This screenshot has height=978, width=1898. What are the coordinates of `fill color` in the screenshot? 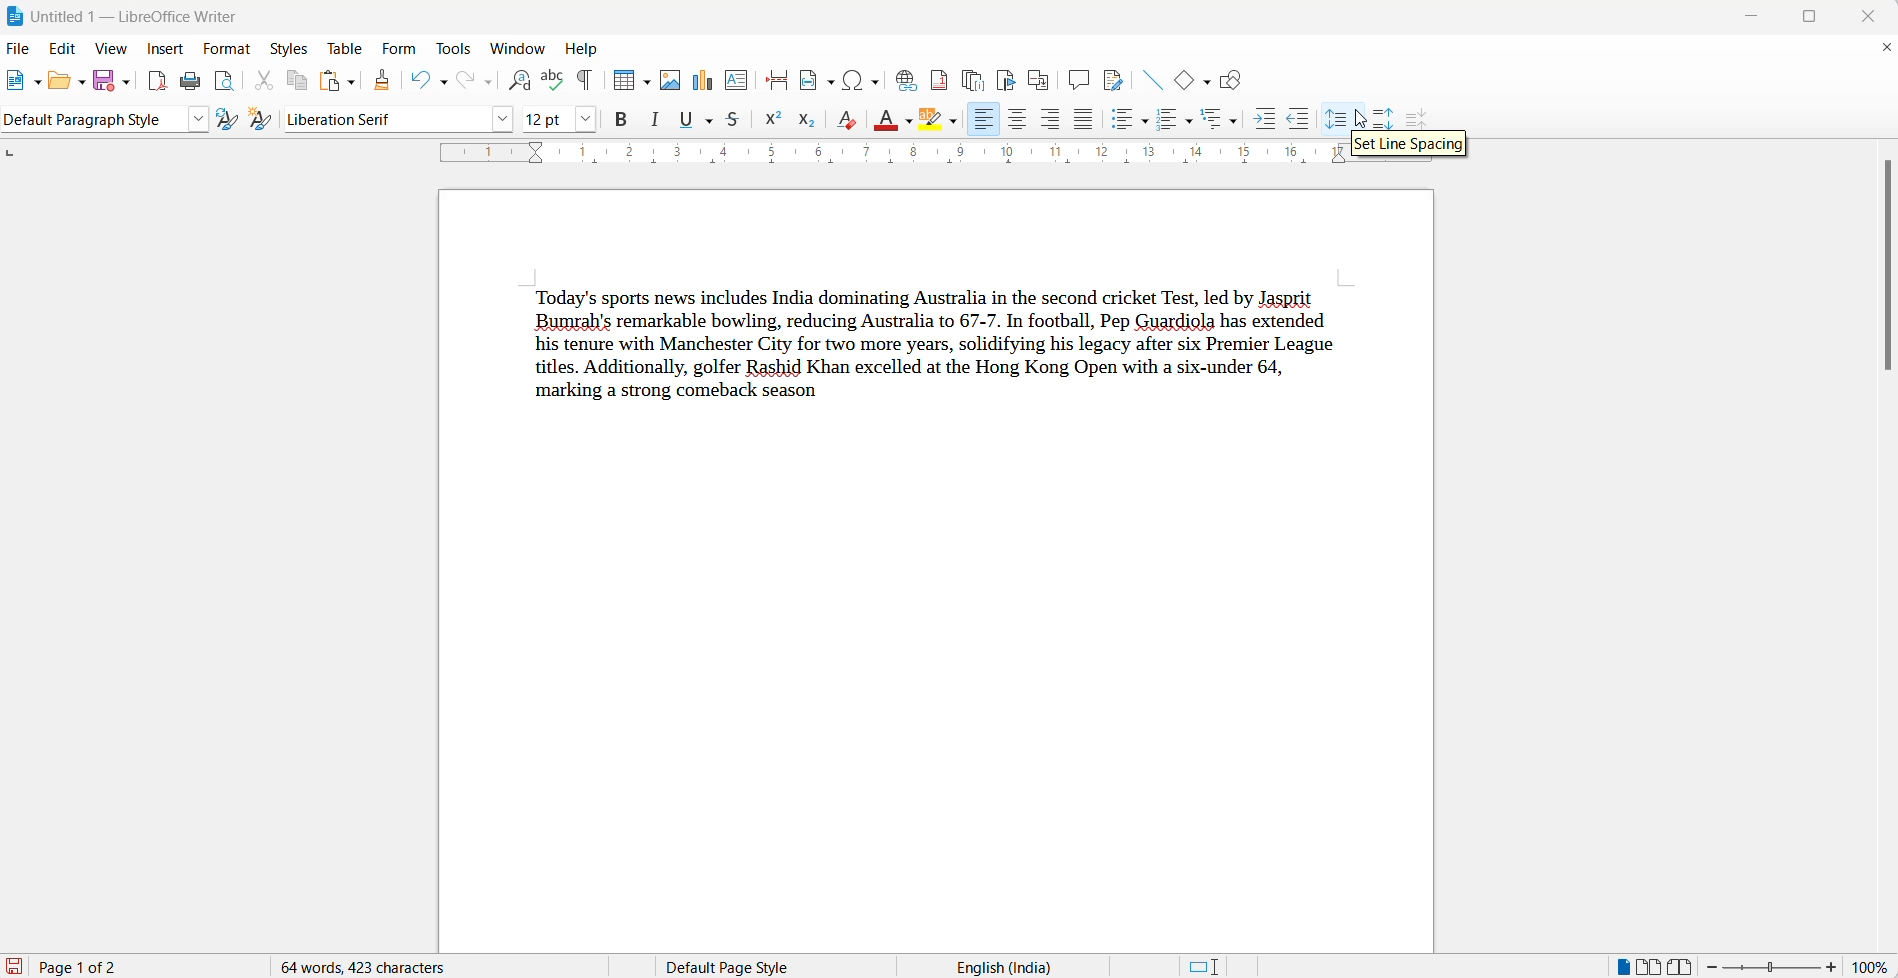 It's located at (887, 122).